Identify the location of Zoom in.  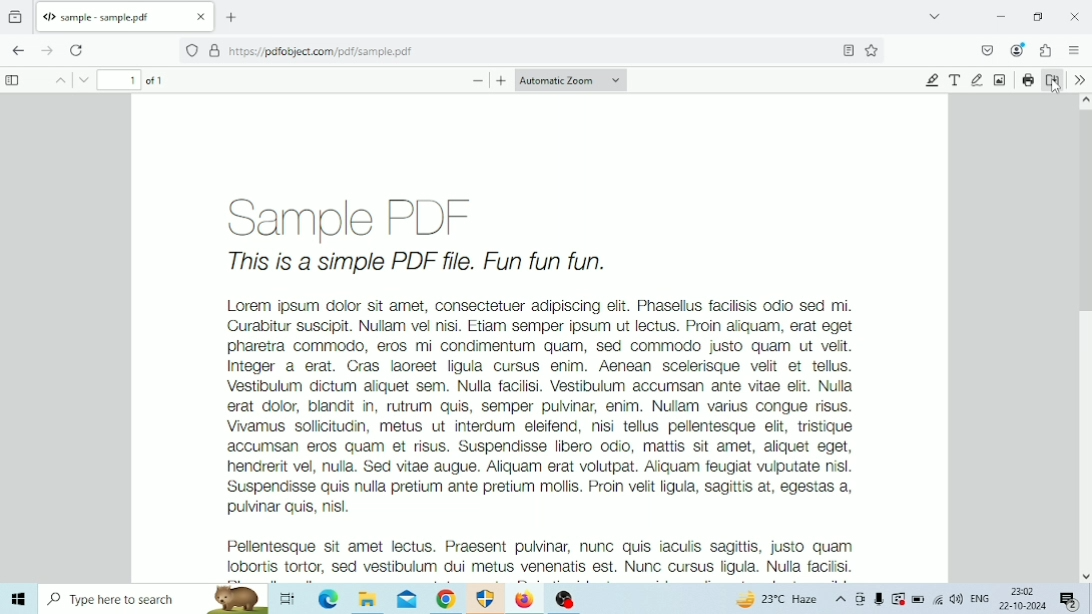
(501, 81).